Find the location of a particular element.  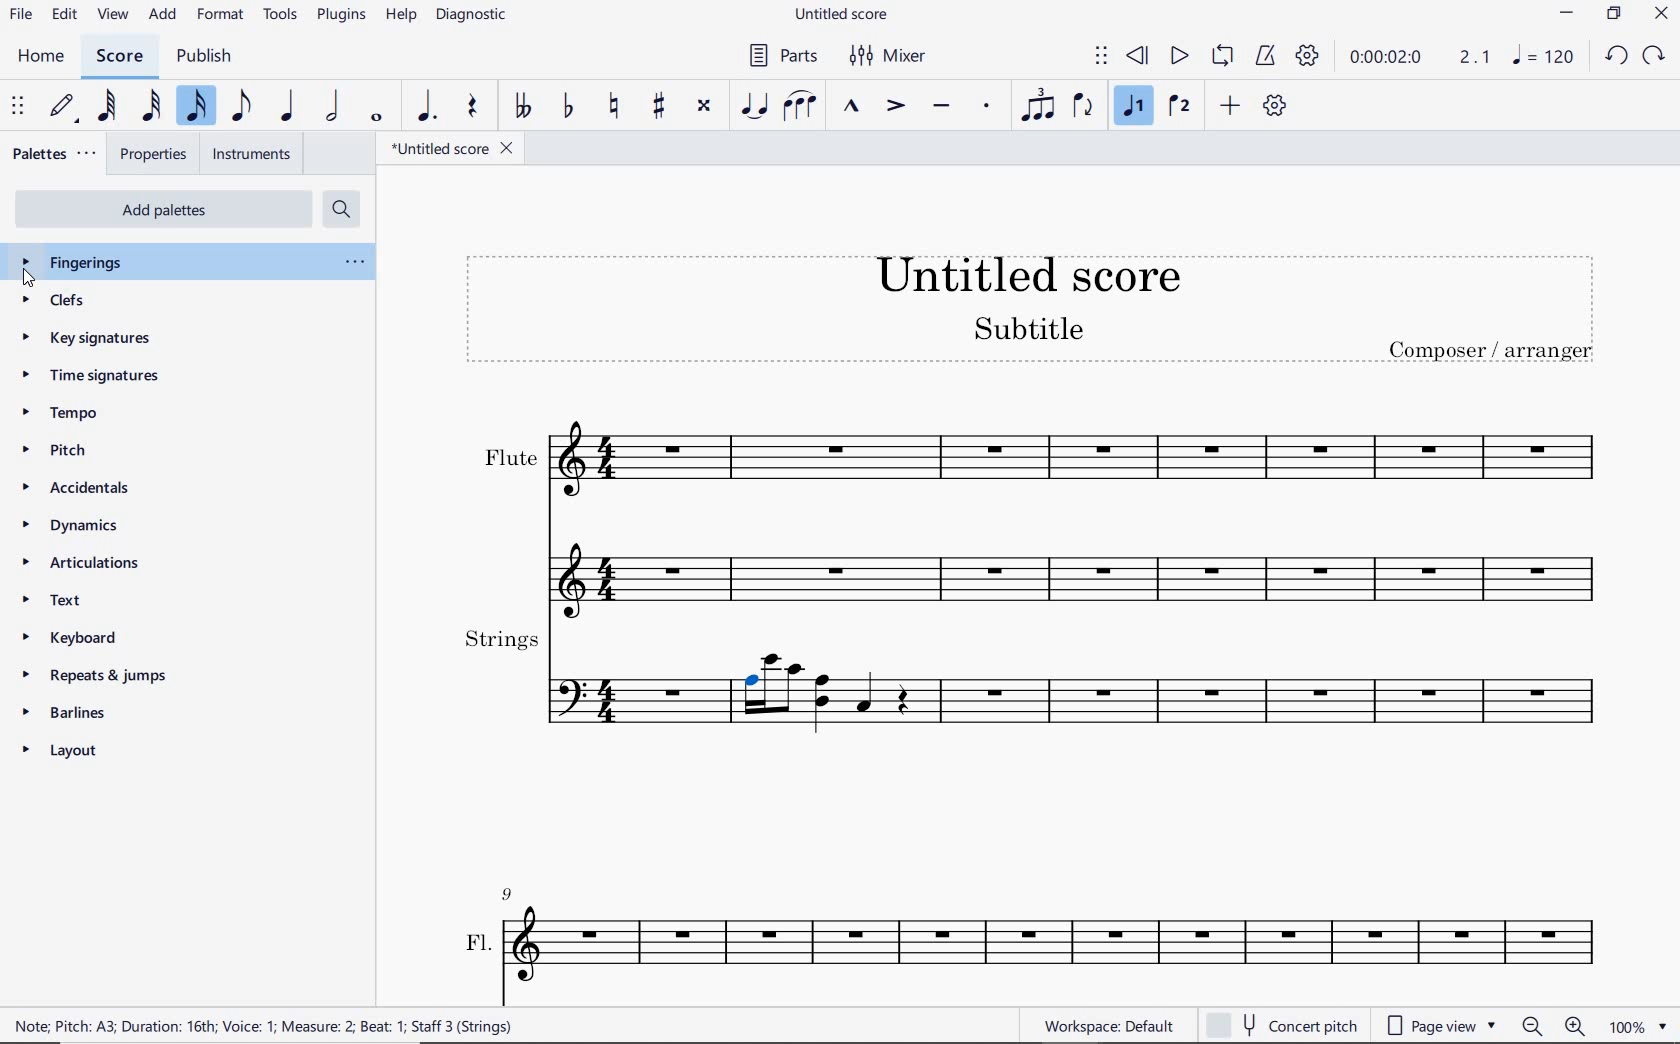

view is located at coordinates (113, 15).